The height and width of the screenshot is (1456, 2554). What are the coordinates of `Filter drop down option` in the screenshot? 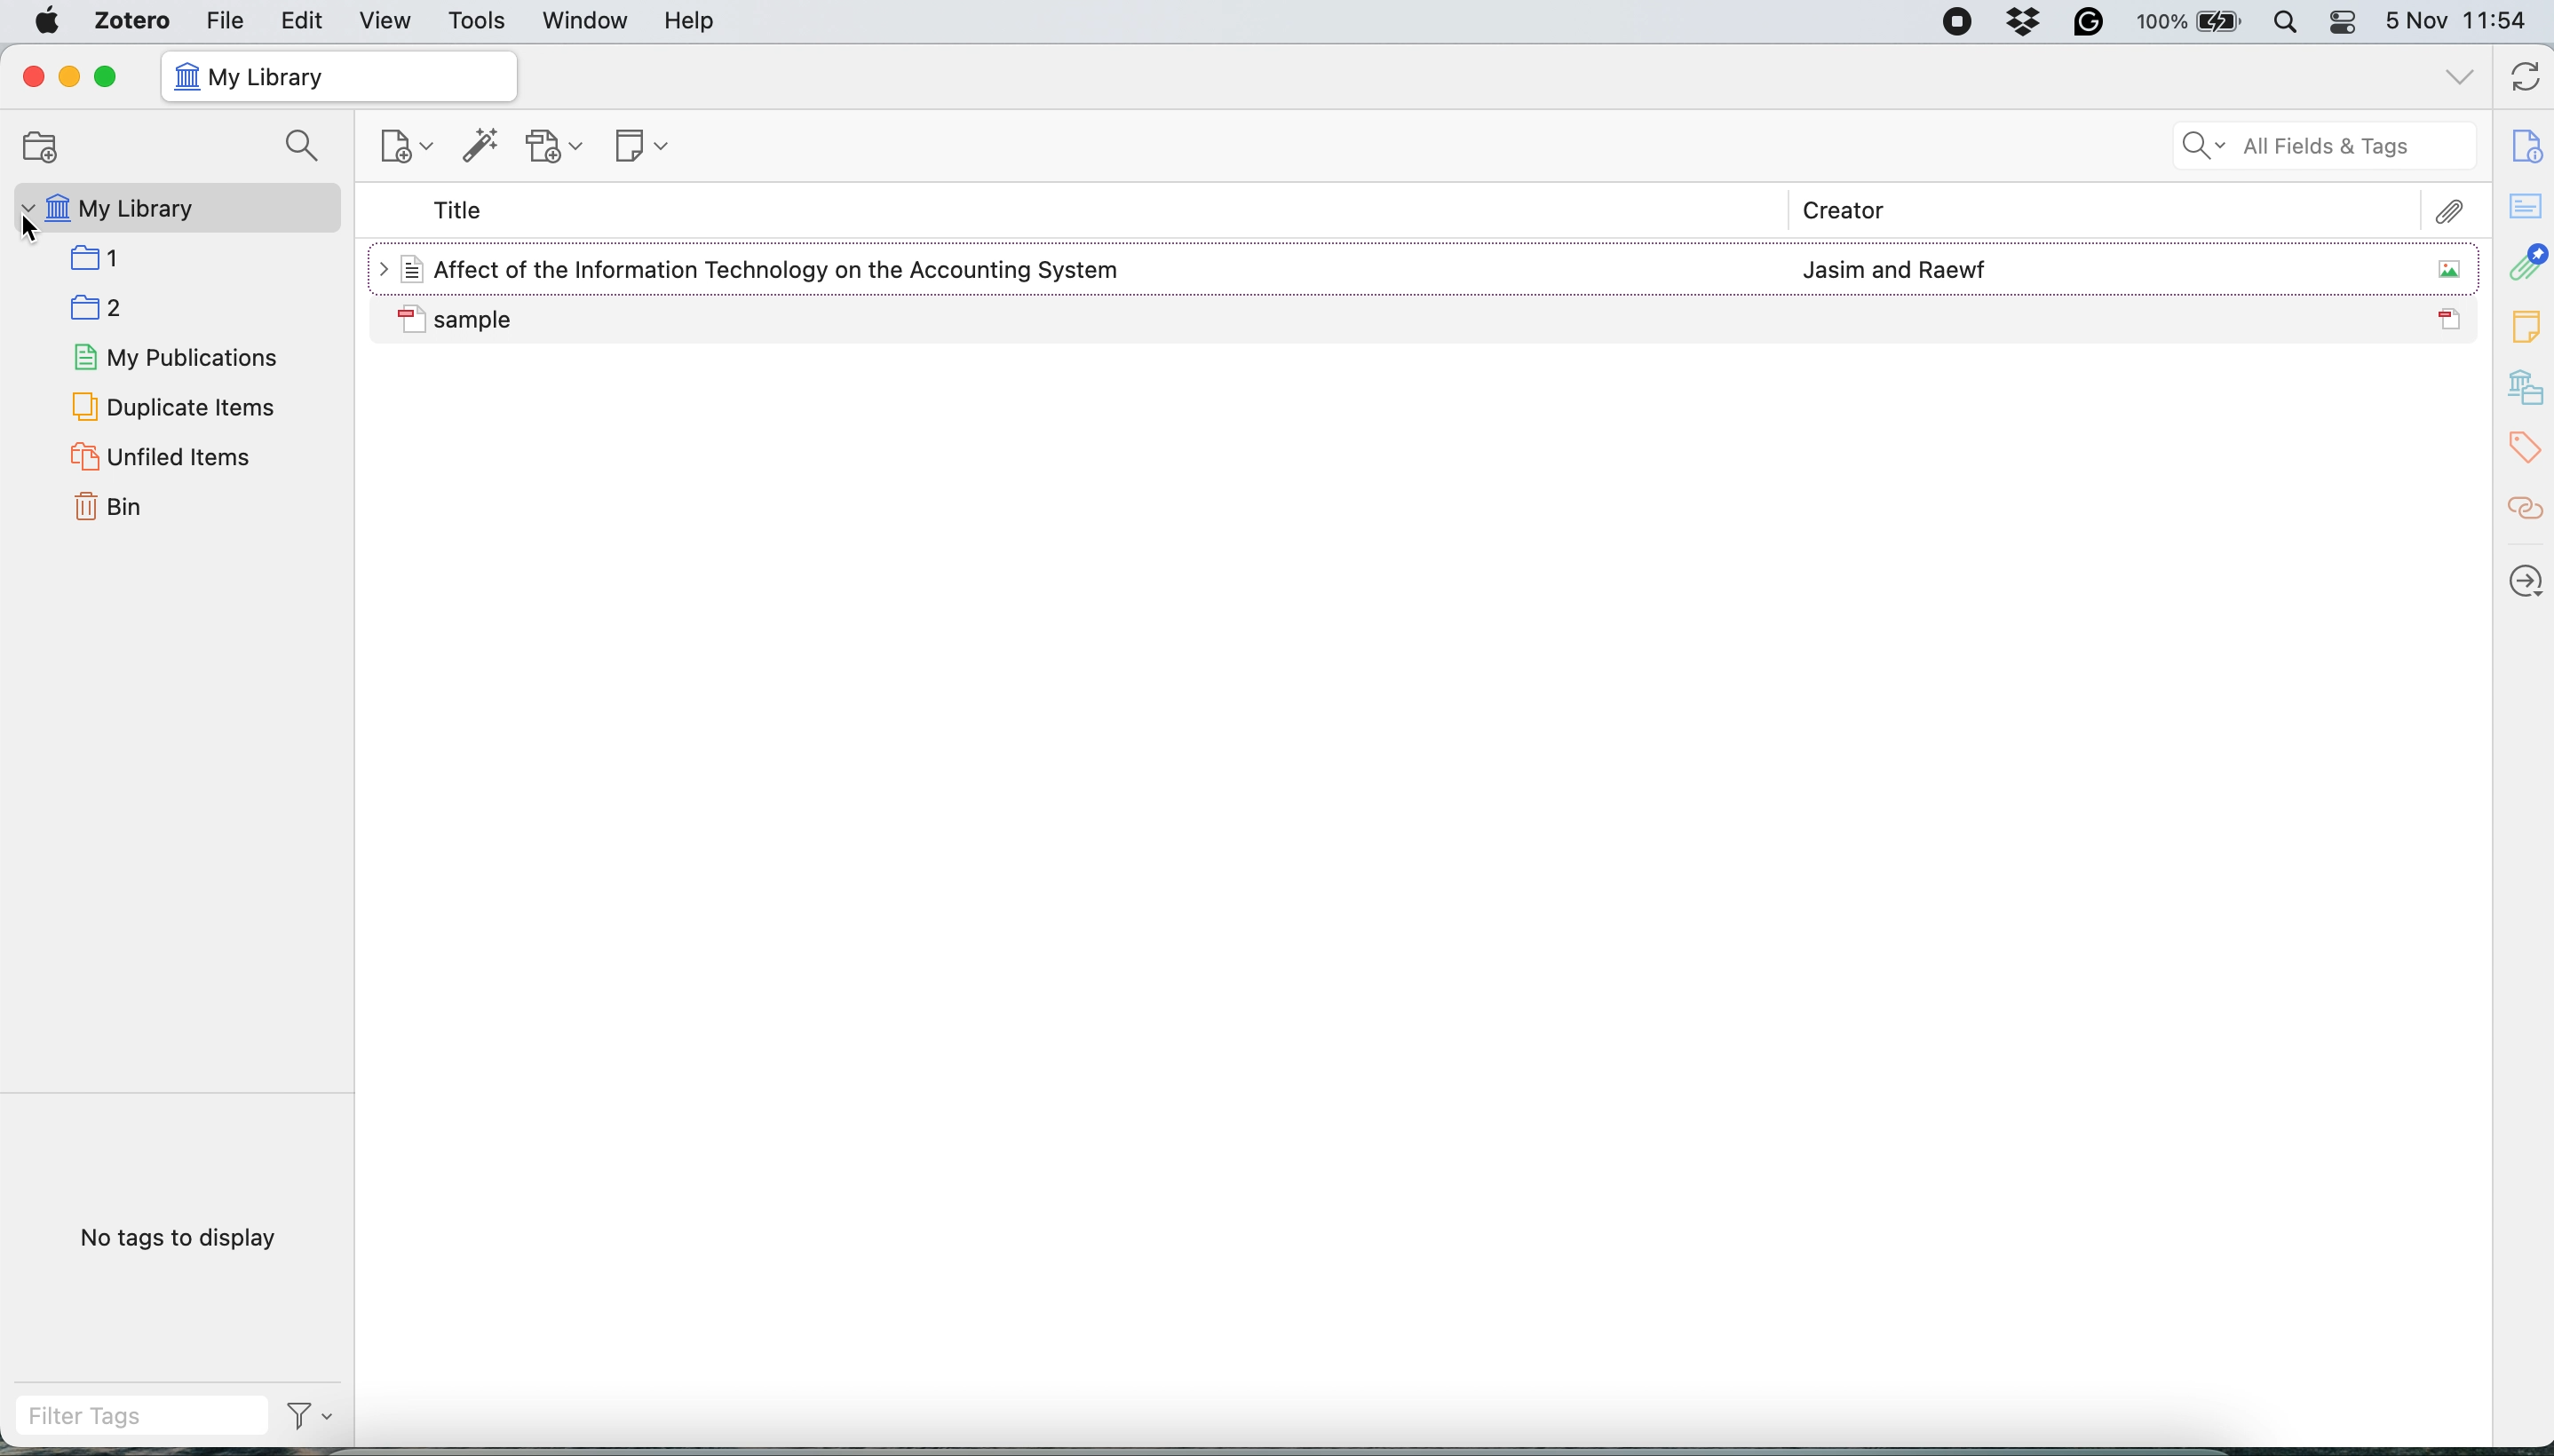 It's located at (305, 1426).